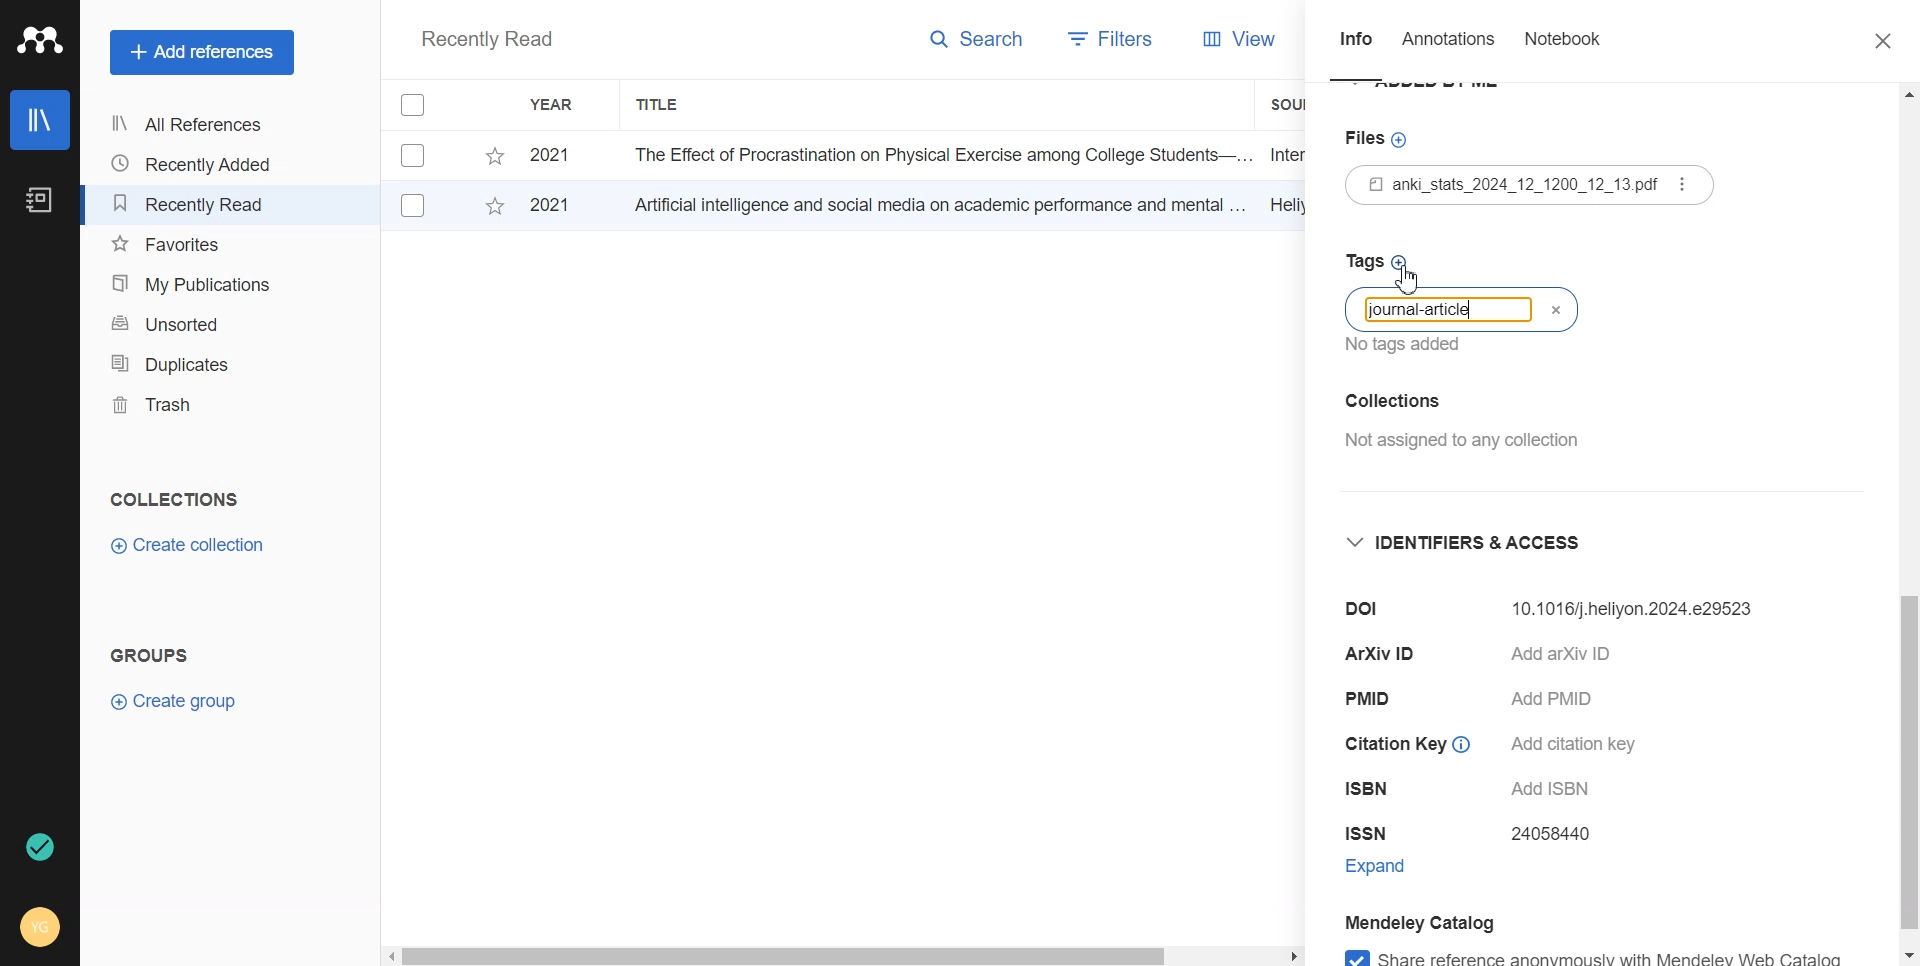 Image resolution: width=1920 pixels, height=966 pixels. I want to click on Duplicates, so click(196, 363).